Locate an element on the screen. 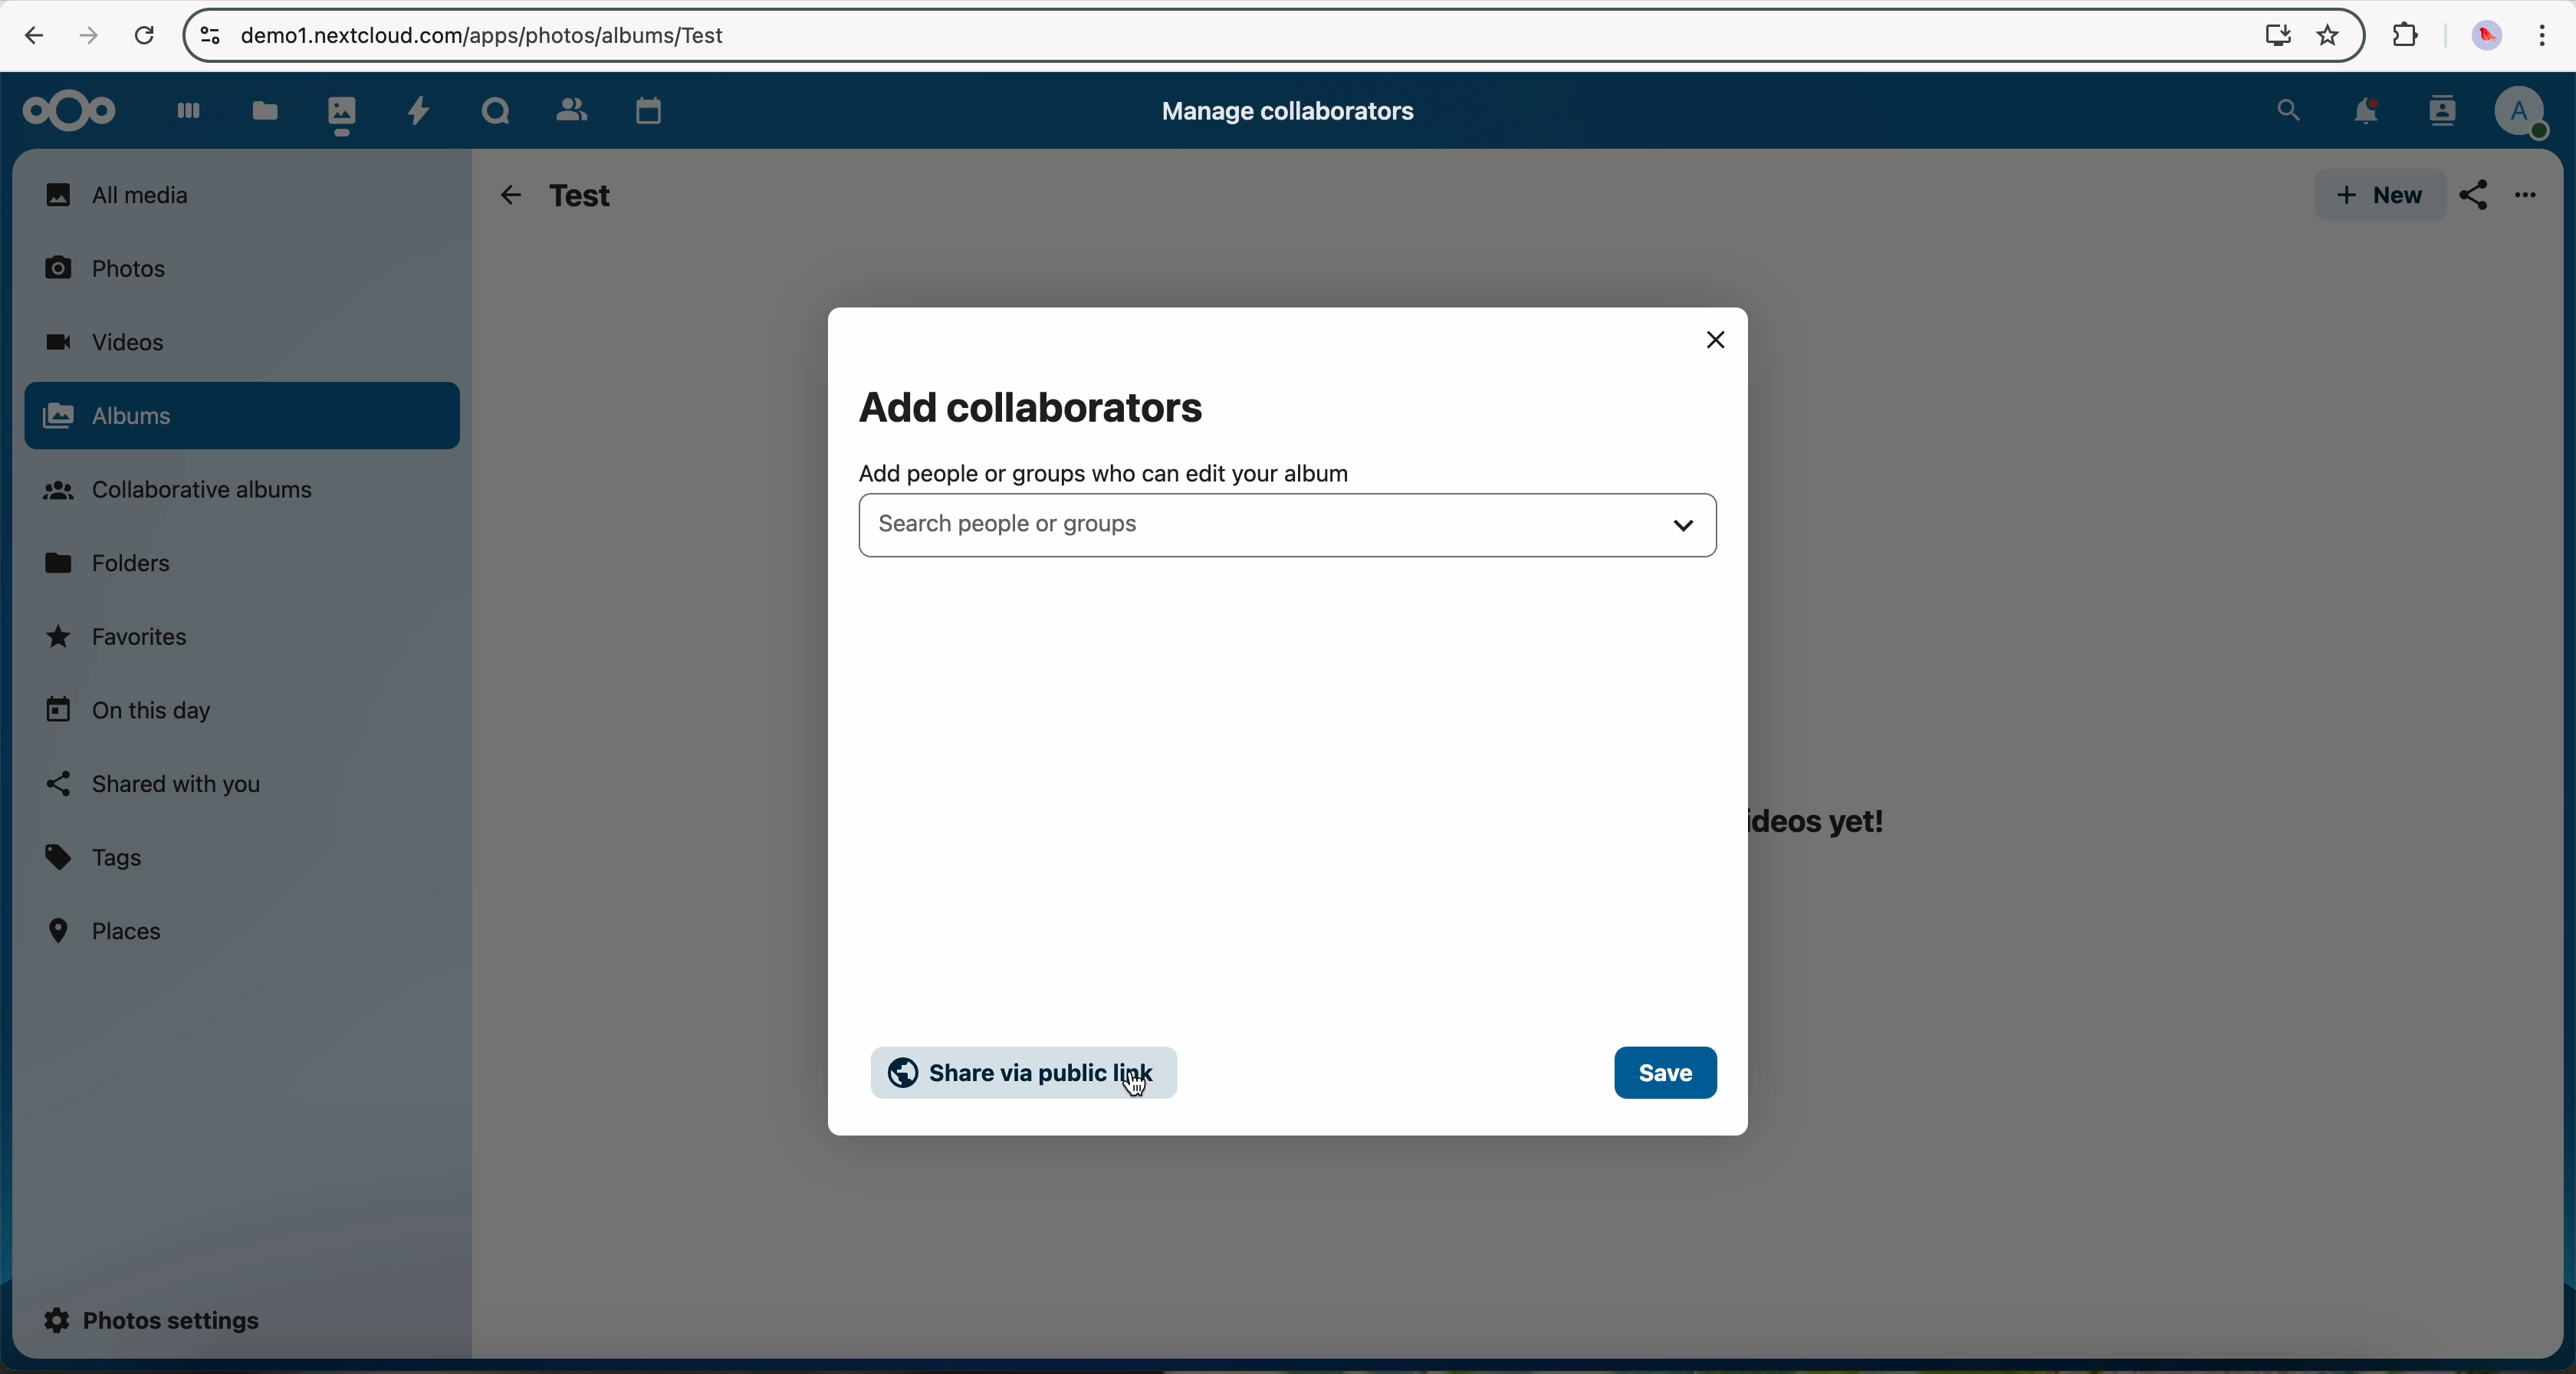 This screenshot has height=1374, width=2576. add people or groups who can edit your album is located at coordinates (1106, 473).